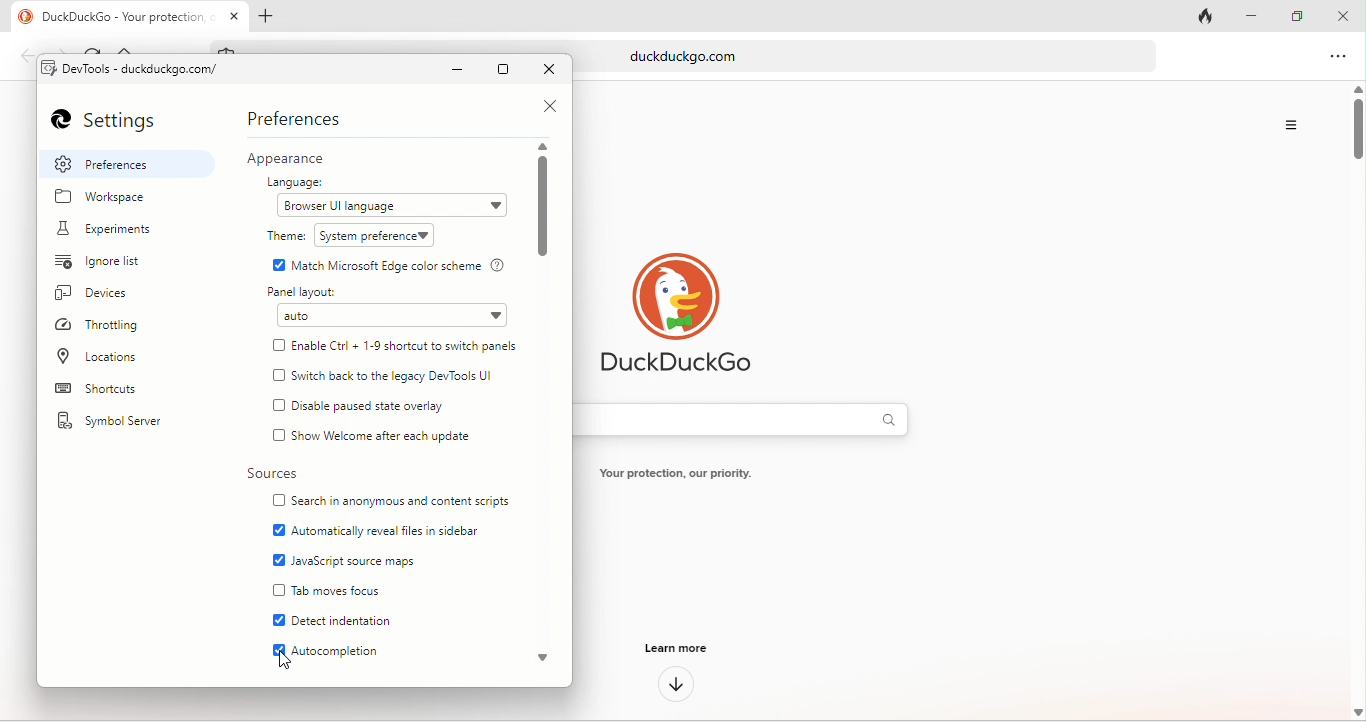 The height and width of the screenshot is (722, 1366). I want to click on minimize, so click(1253, 17).